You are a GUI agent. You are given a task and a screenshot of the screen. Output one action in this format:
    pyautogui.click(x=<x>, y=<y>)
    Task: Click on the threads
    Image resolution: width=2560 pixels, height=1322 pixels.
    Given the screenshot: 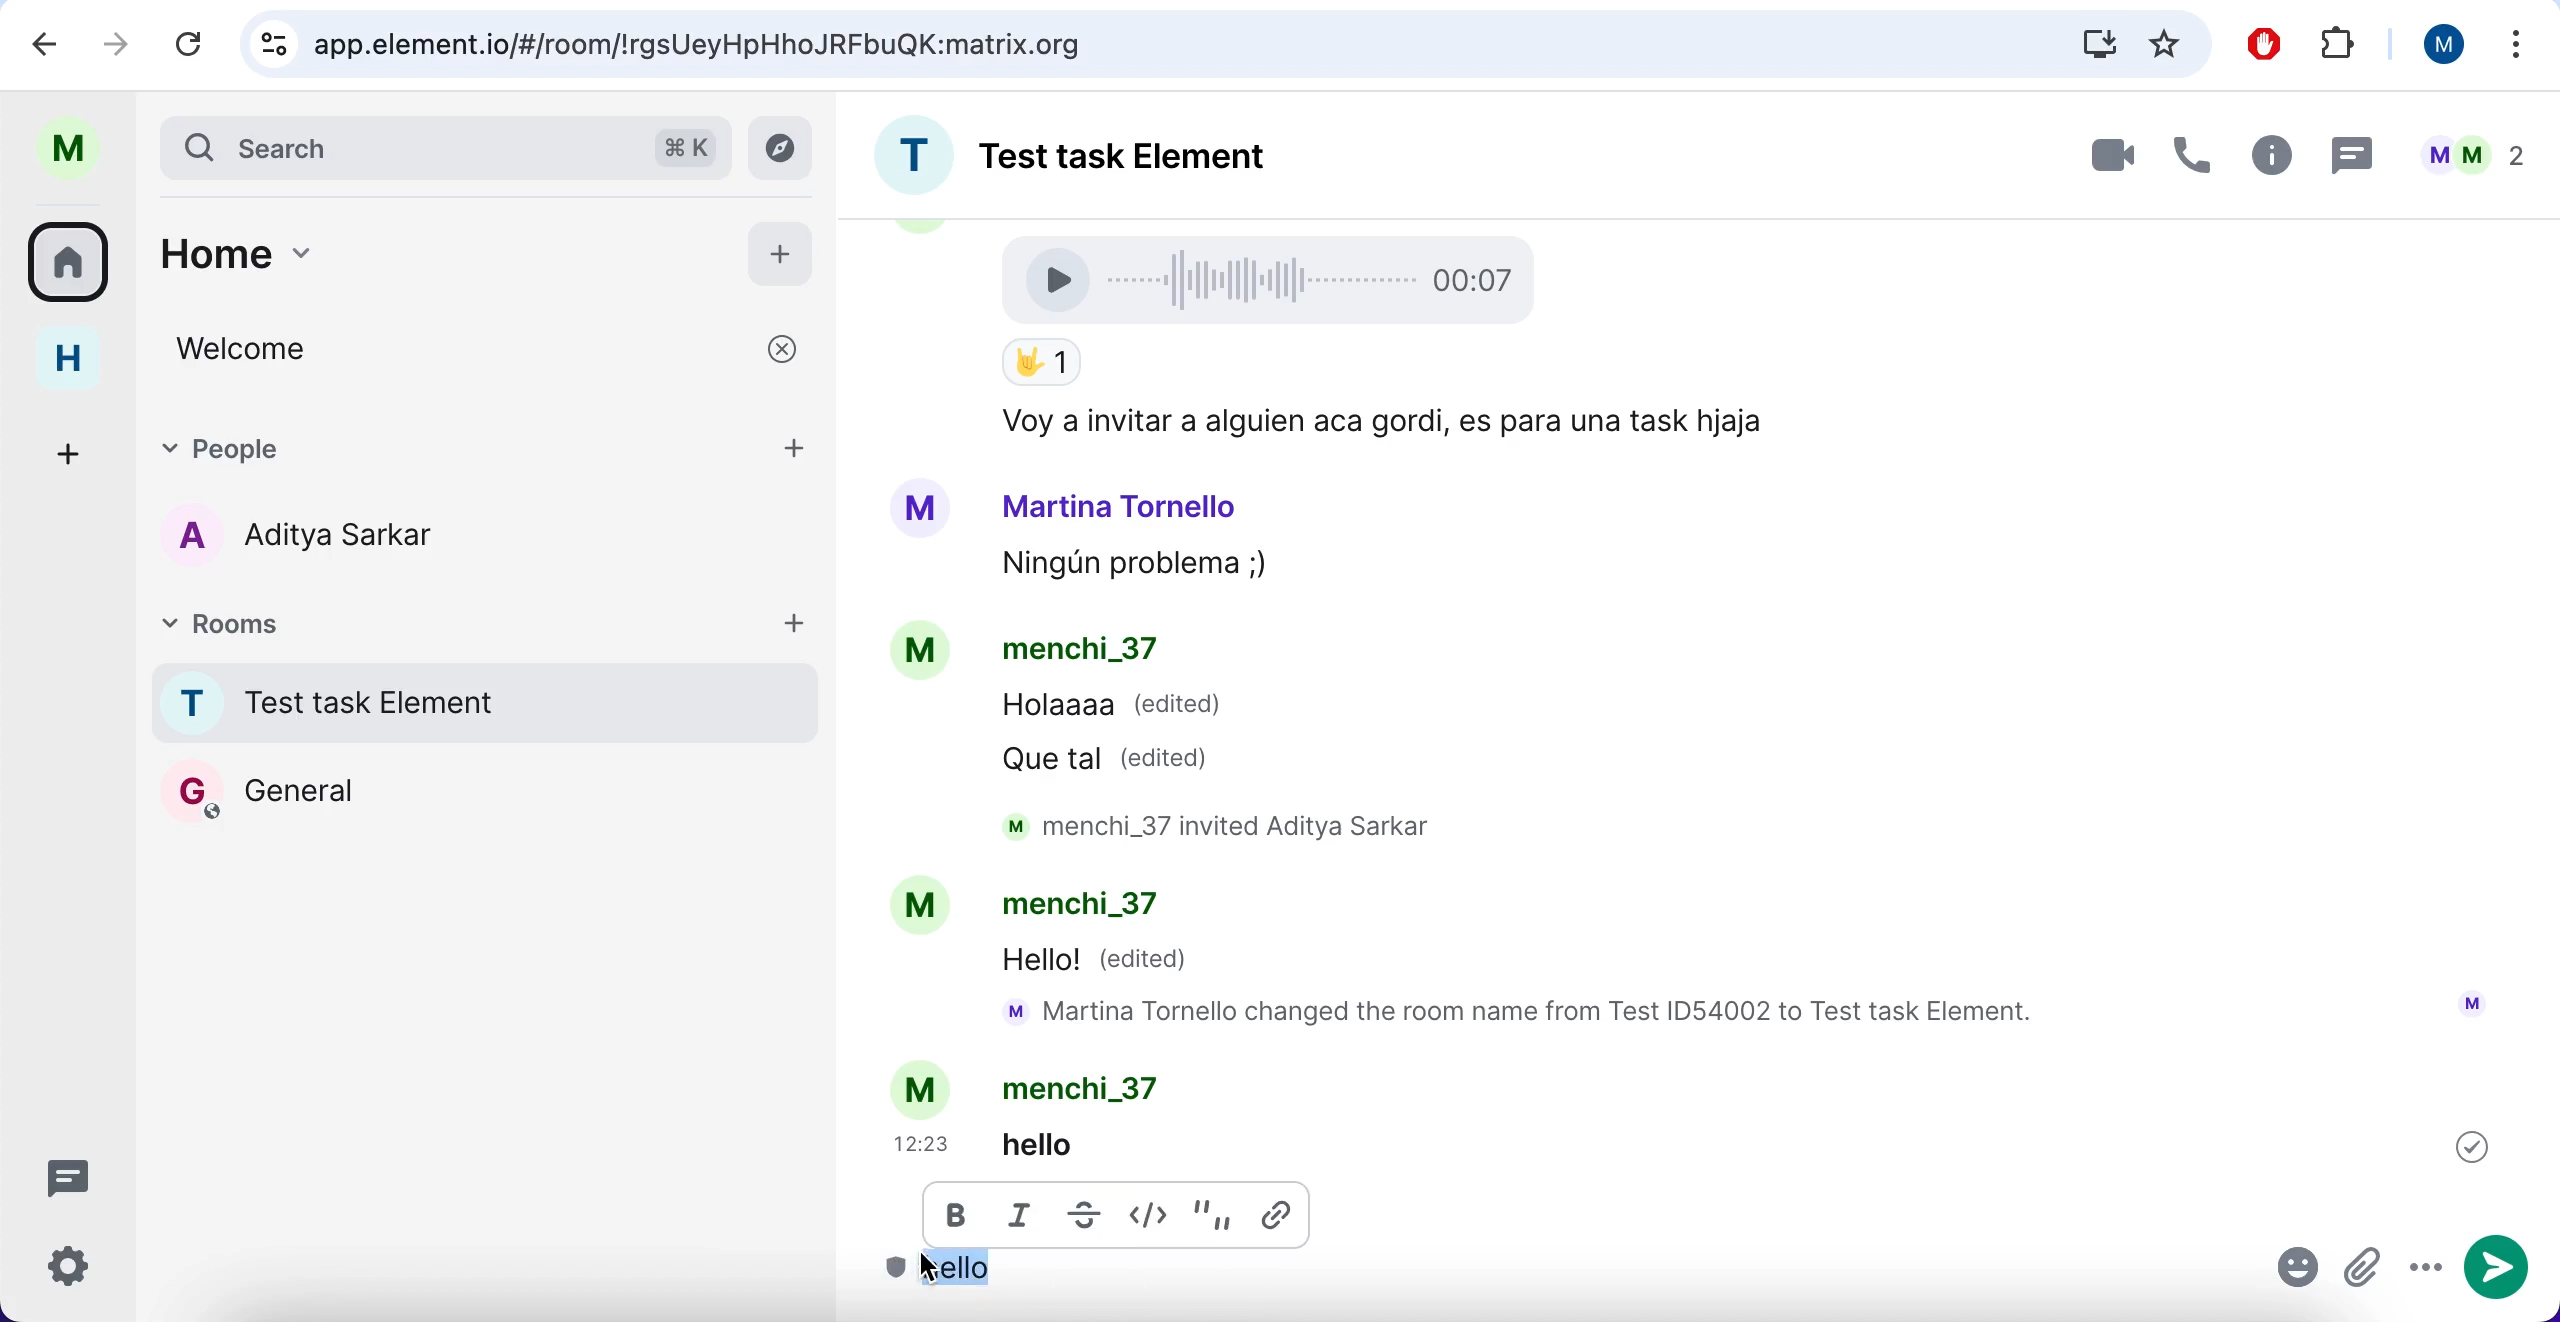 What is the action you would take?
    pyautogui.click(x=80, y=1176)
    